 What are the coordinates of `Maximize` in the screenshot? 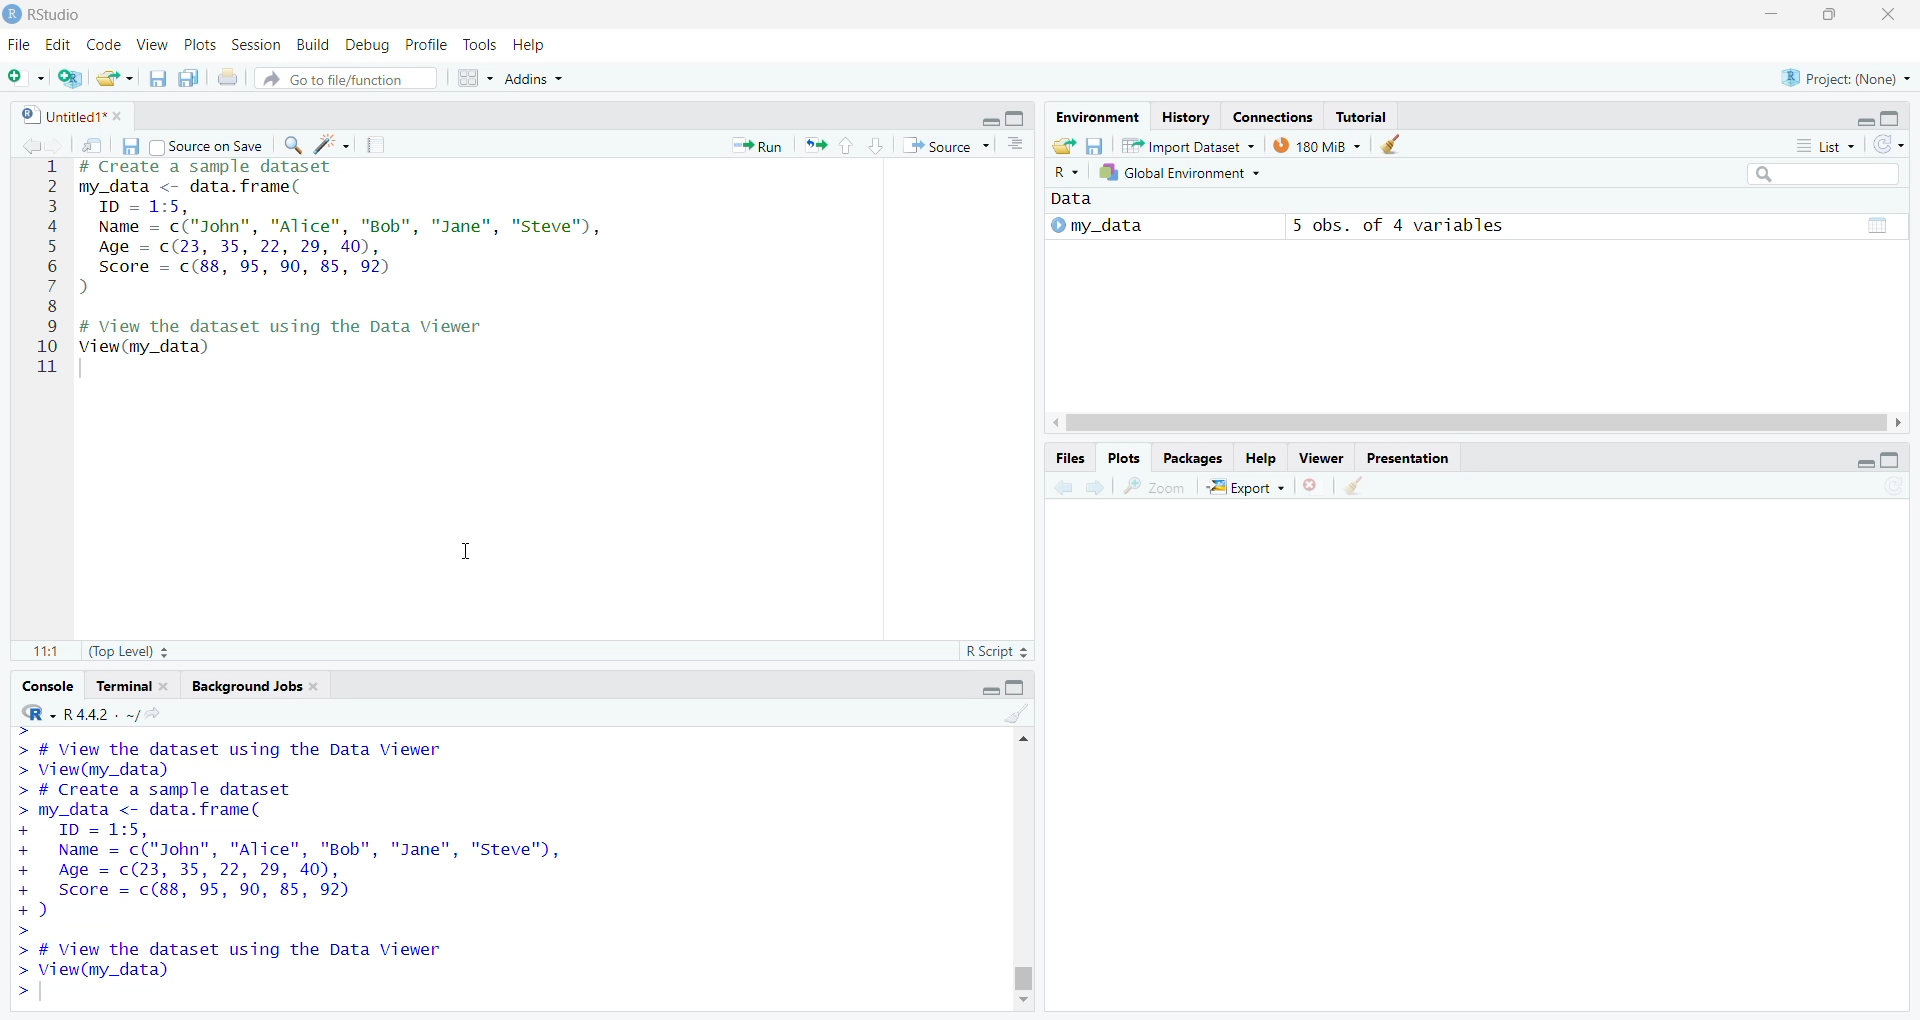 It's located at (1889, 119).